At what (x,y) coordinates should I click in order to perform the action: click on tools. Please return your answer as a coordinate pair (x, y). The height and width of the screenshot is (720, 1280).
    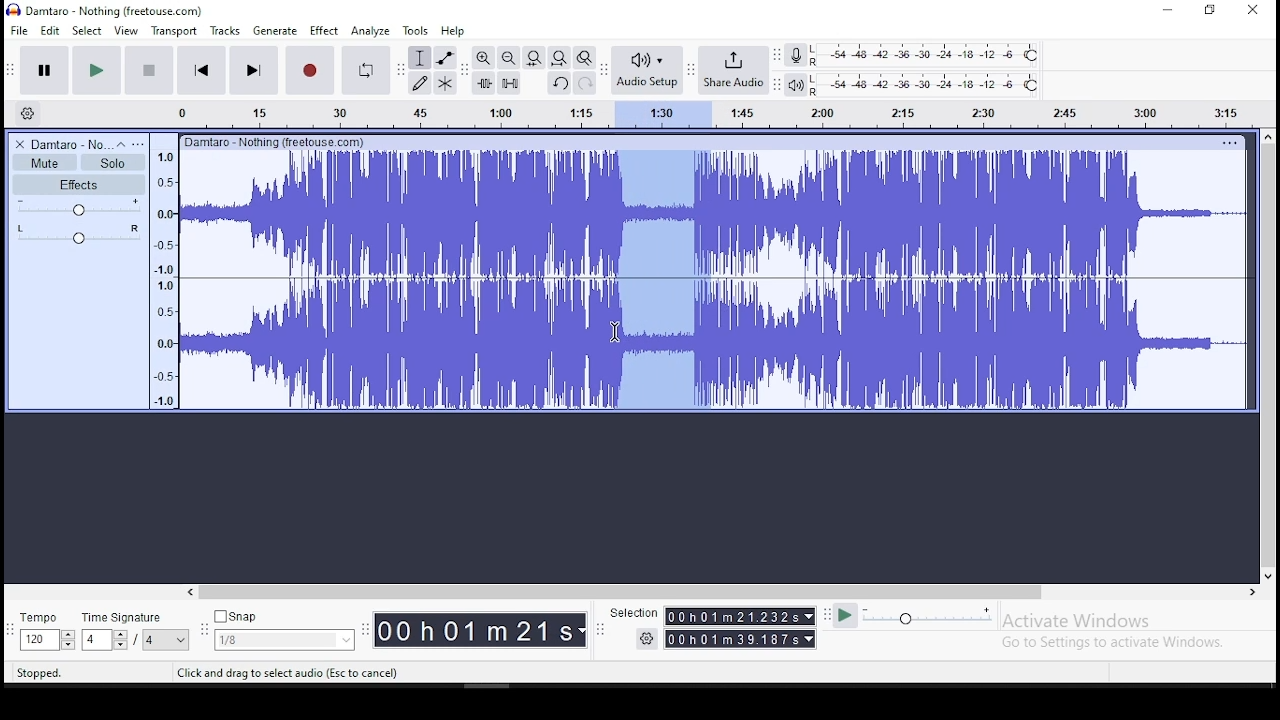
    Looking at the image, I should click on (416, 30).